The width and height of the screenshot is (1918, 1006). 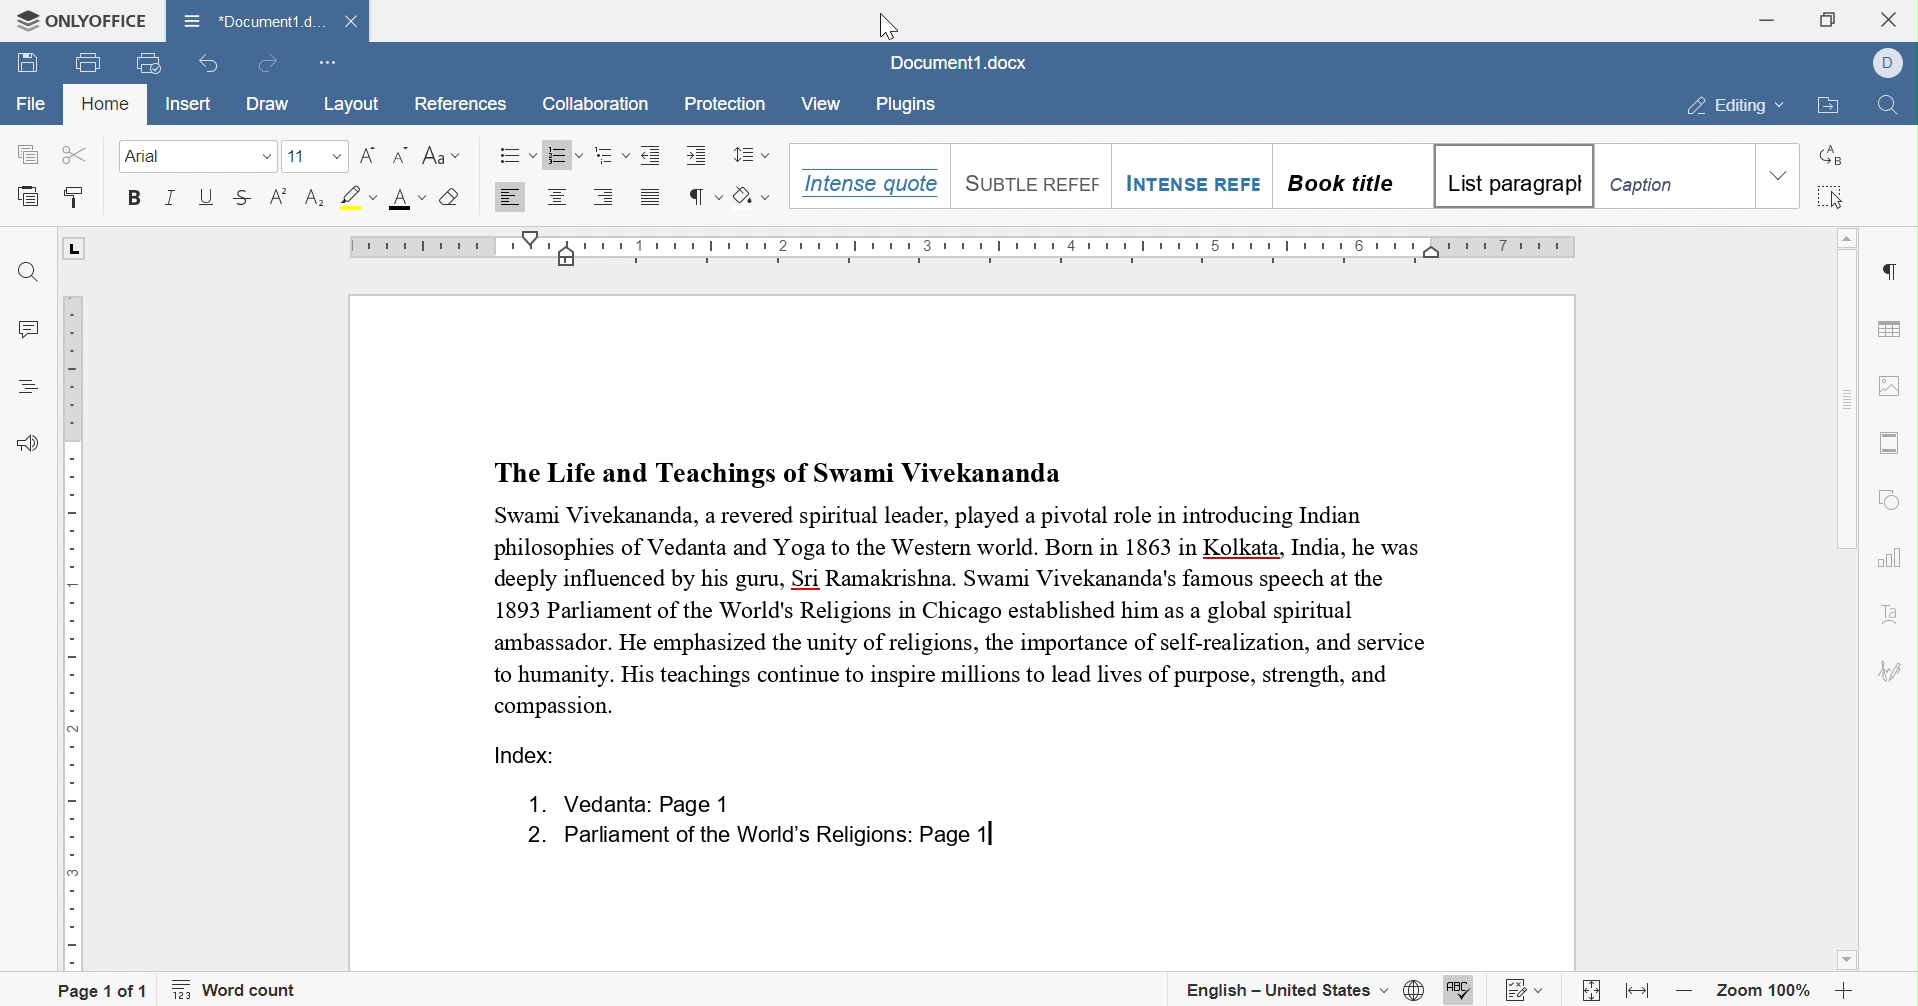 I want to click on save, so click(x=28, y=65).